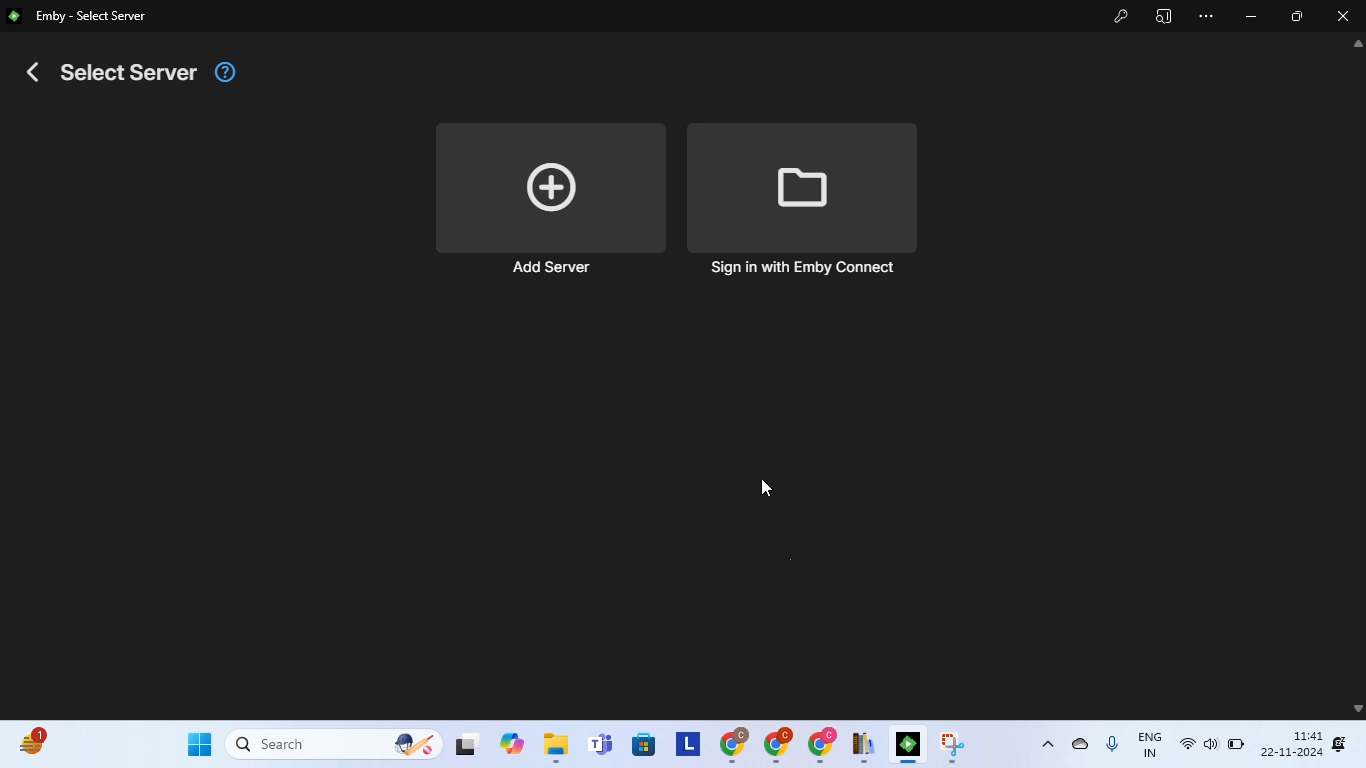 Image resolution: width=1366 pixels, height=768 pixels. What do you see at coordinates (1252, 17) in the screenshot?
I see `minimize` at bounding box center [1252, 17].